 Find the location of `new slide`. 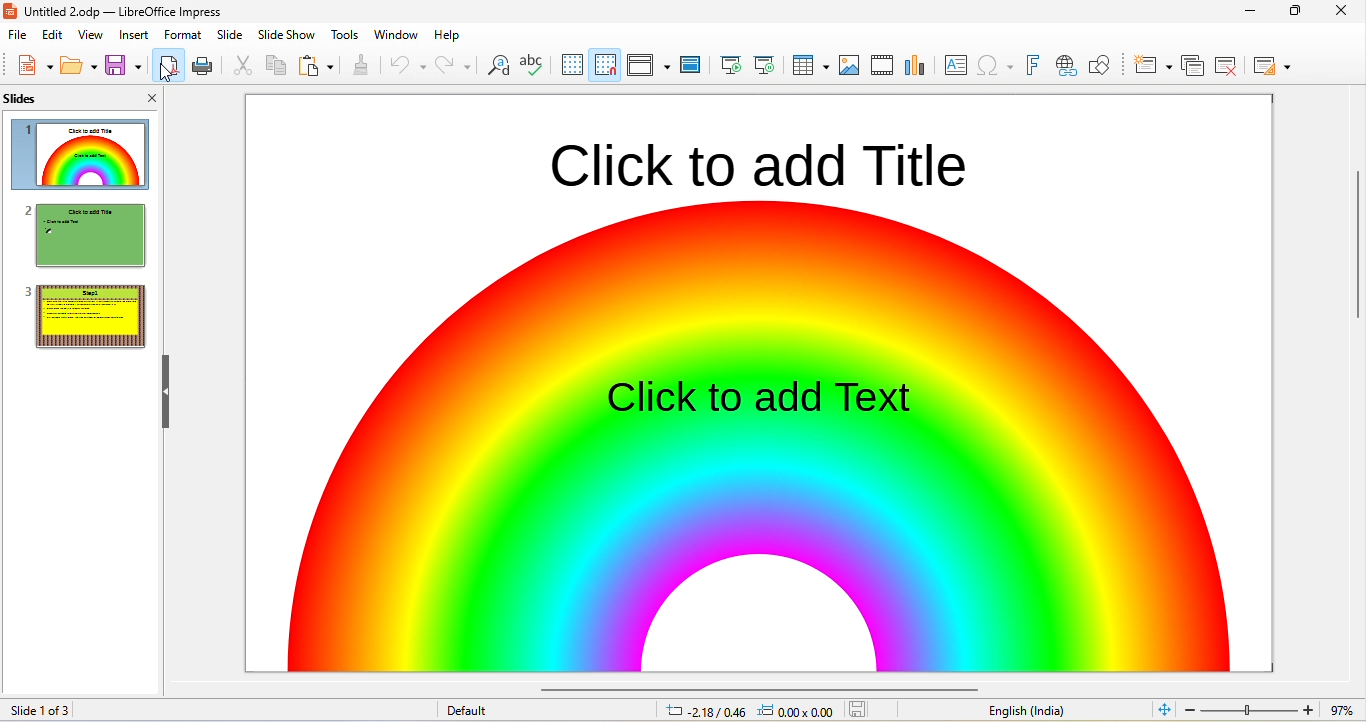

new slide is located at coordinates (1152, 64).